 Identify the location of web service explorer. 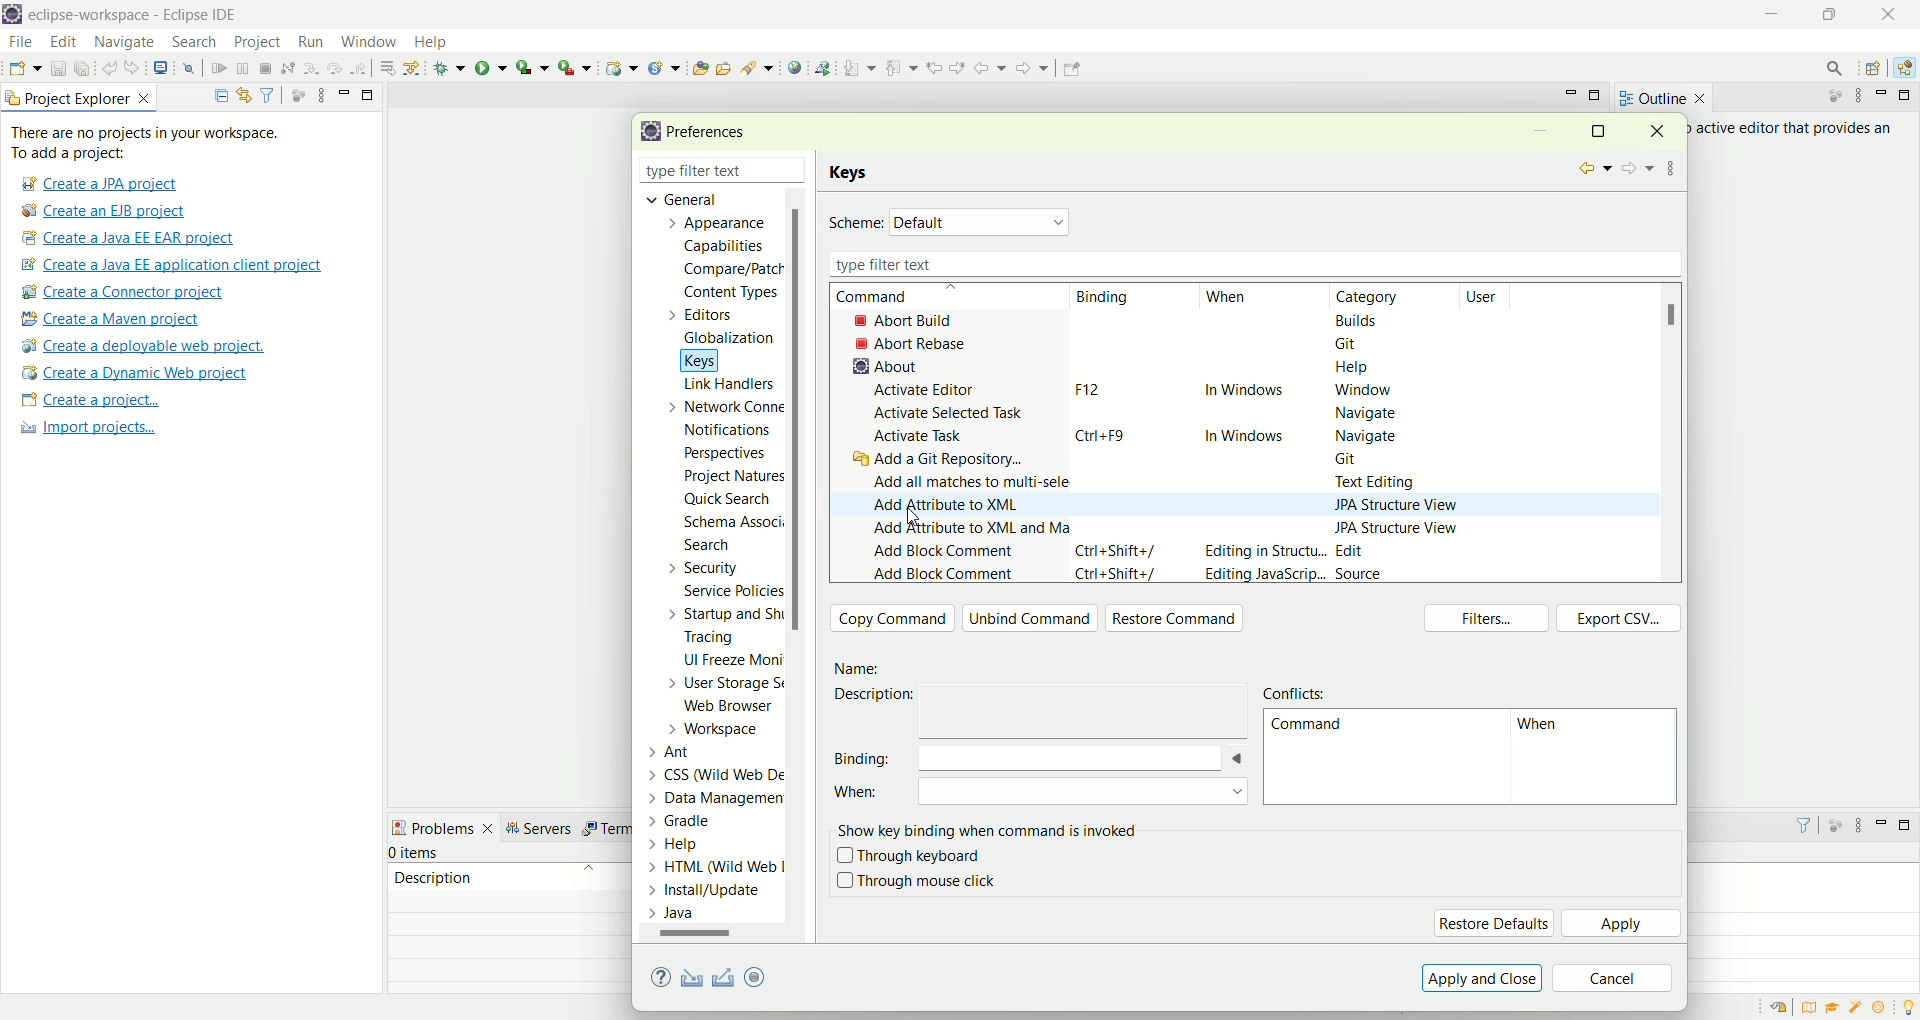
(822, 67).